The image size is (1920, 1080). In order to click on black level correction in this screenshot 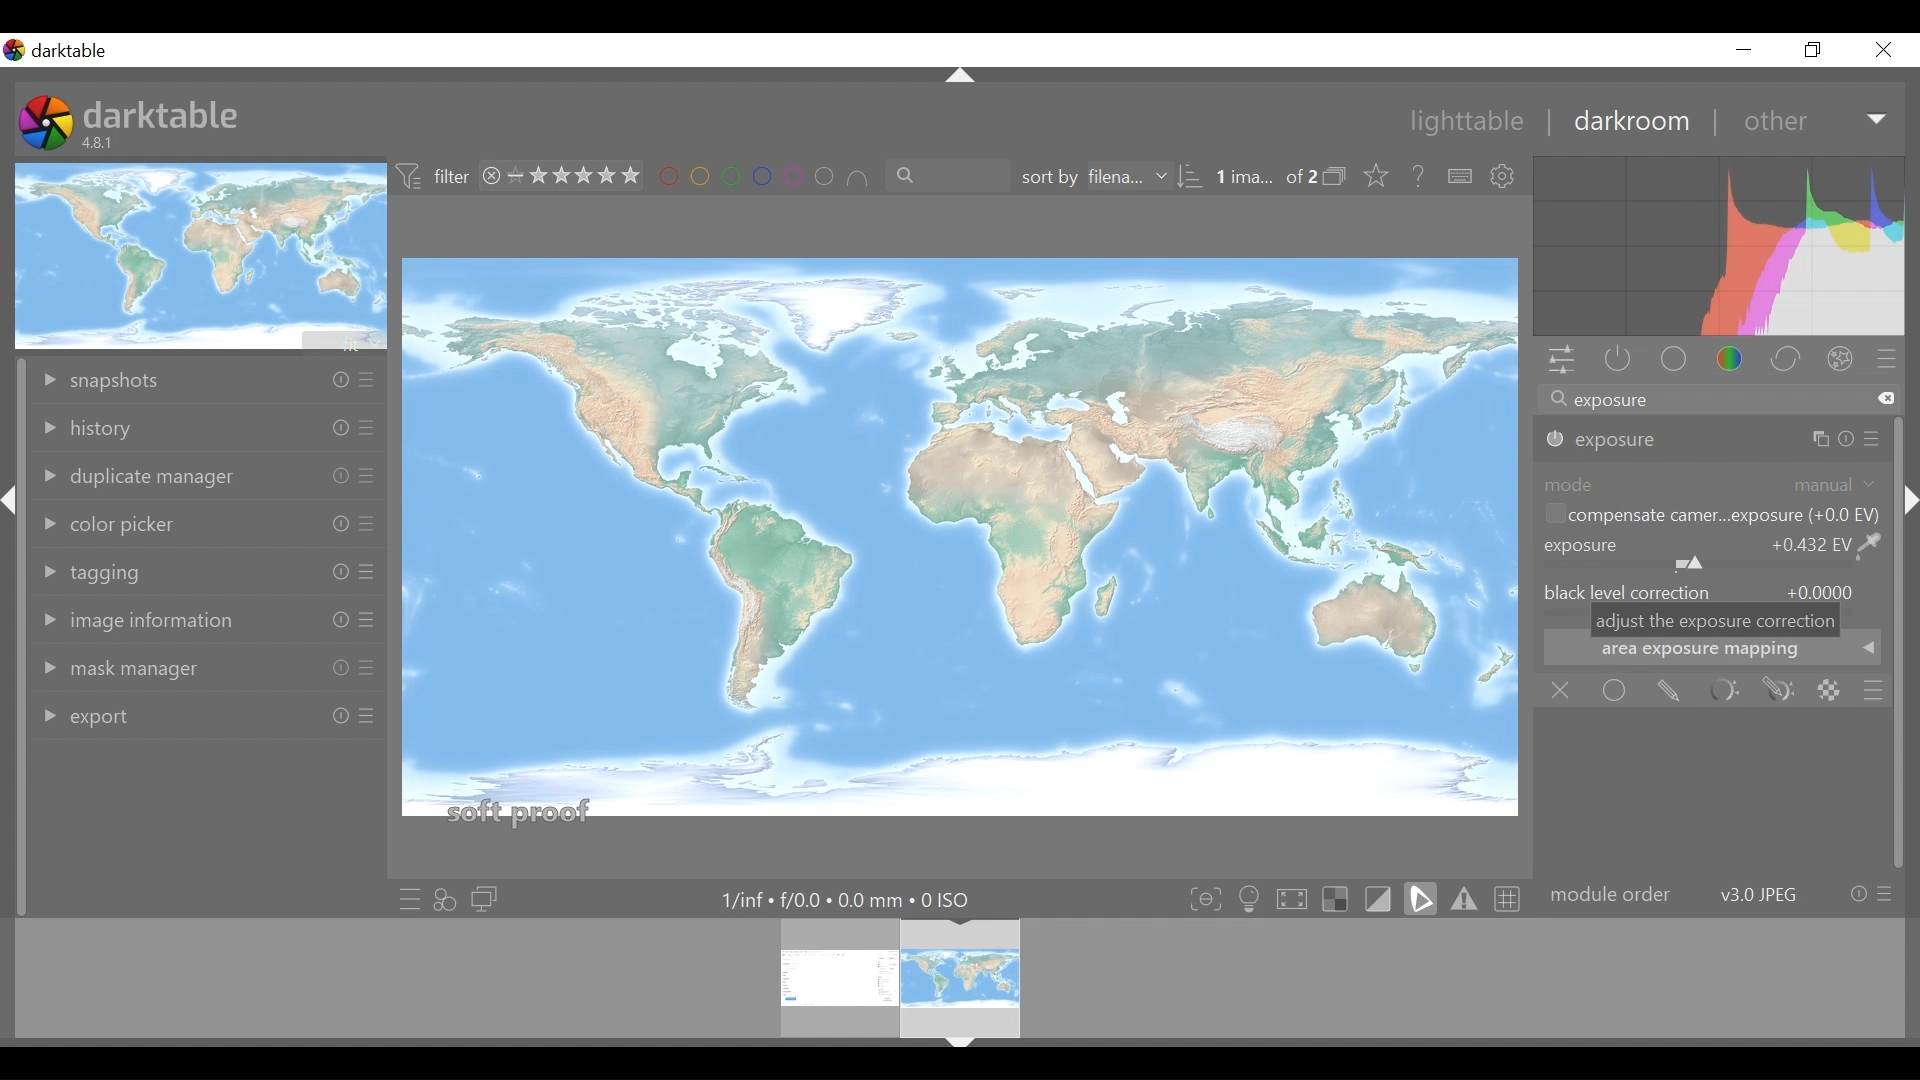, I will do `click(1712, 590)`.